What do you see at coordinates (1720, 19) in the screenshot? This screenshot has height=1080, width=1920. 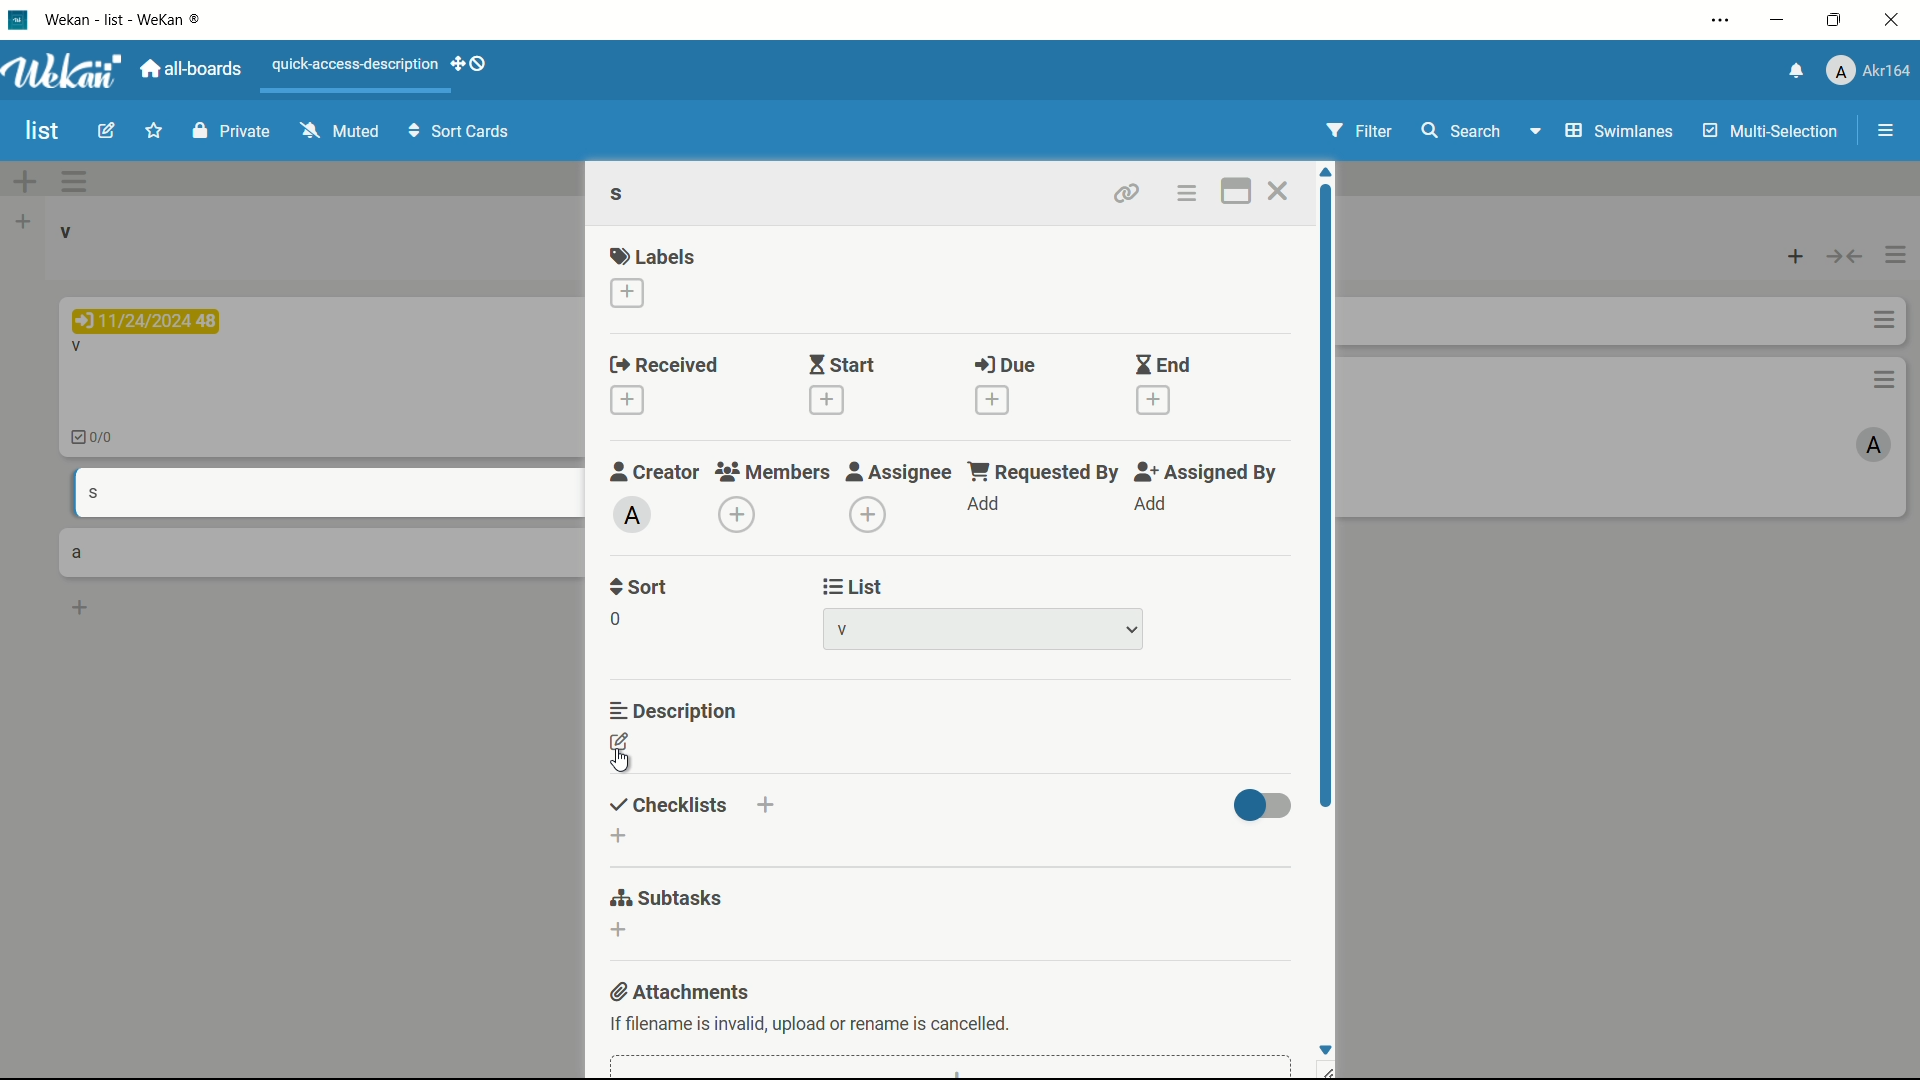 I see `settings and more` at bounding box center [1720, 19].